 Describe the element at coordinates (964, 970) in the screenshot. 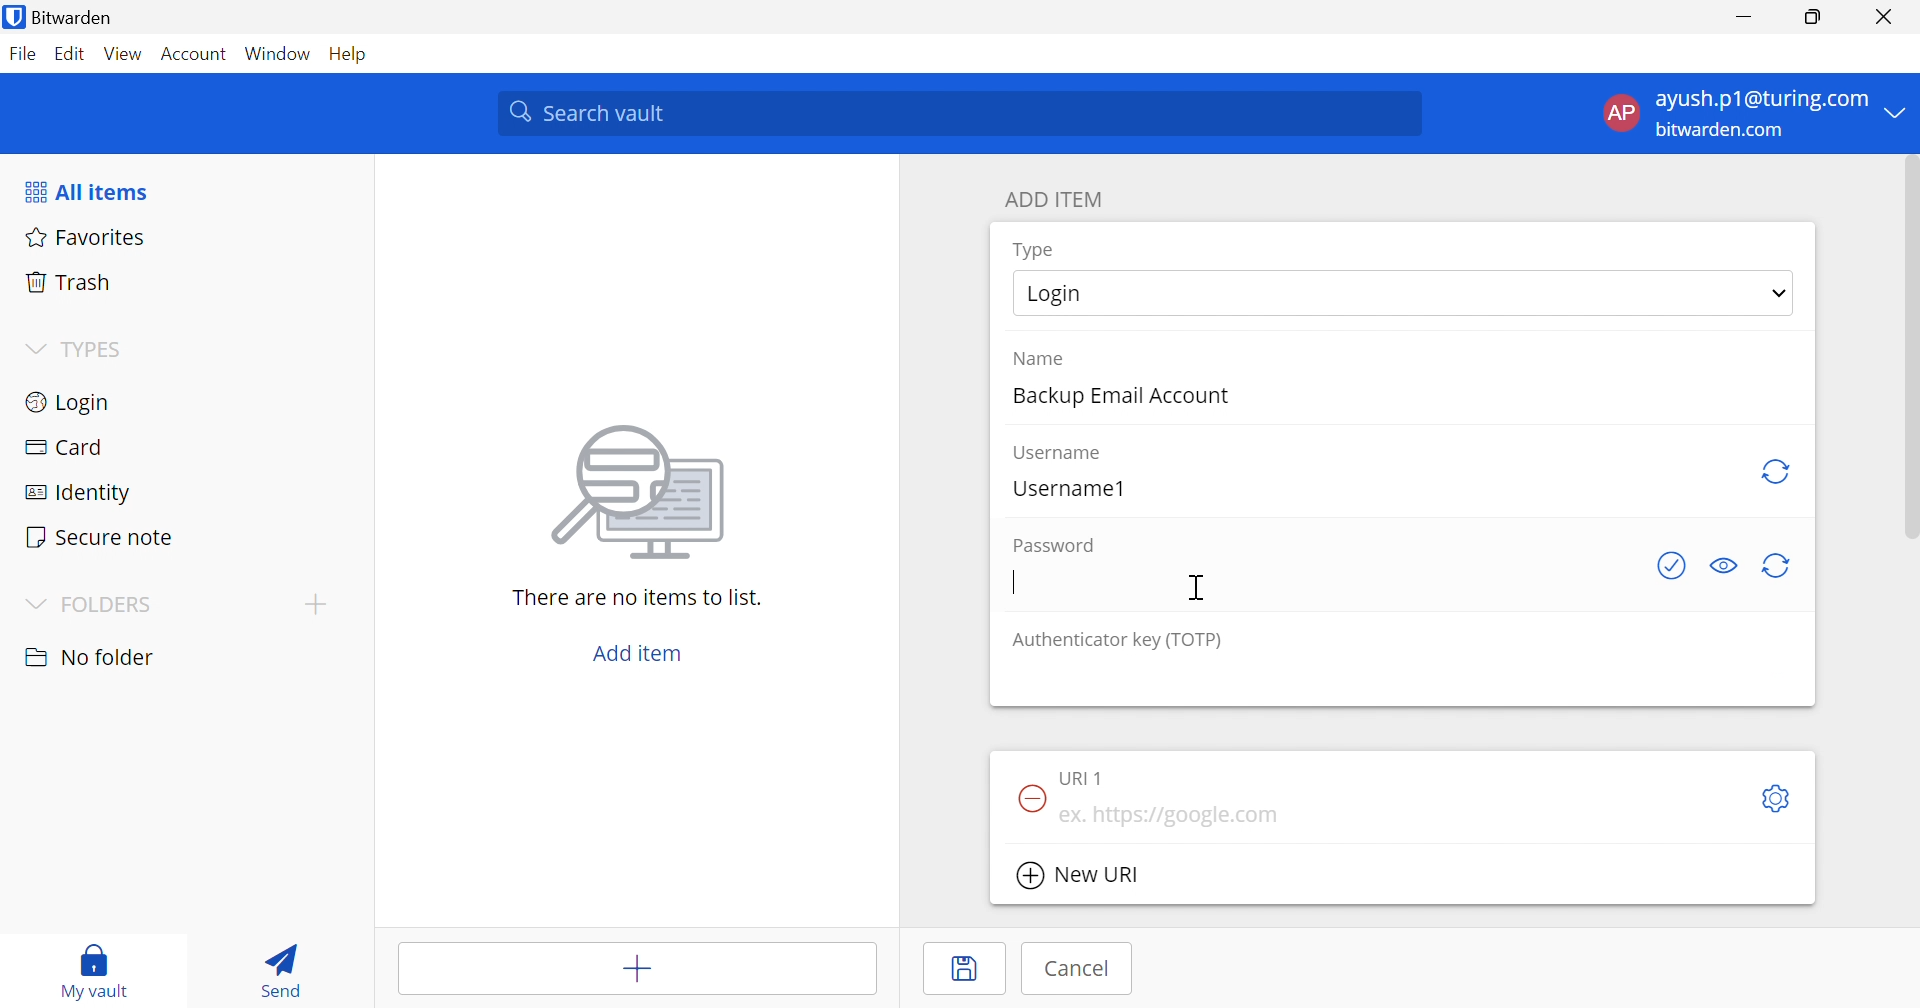

I see `Save` at that location.